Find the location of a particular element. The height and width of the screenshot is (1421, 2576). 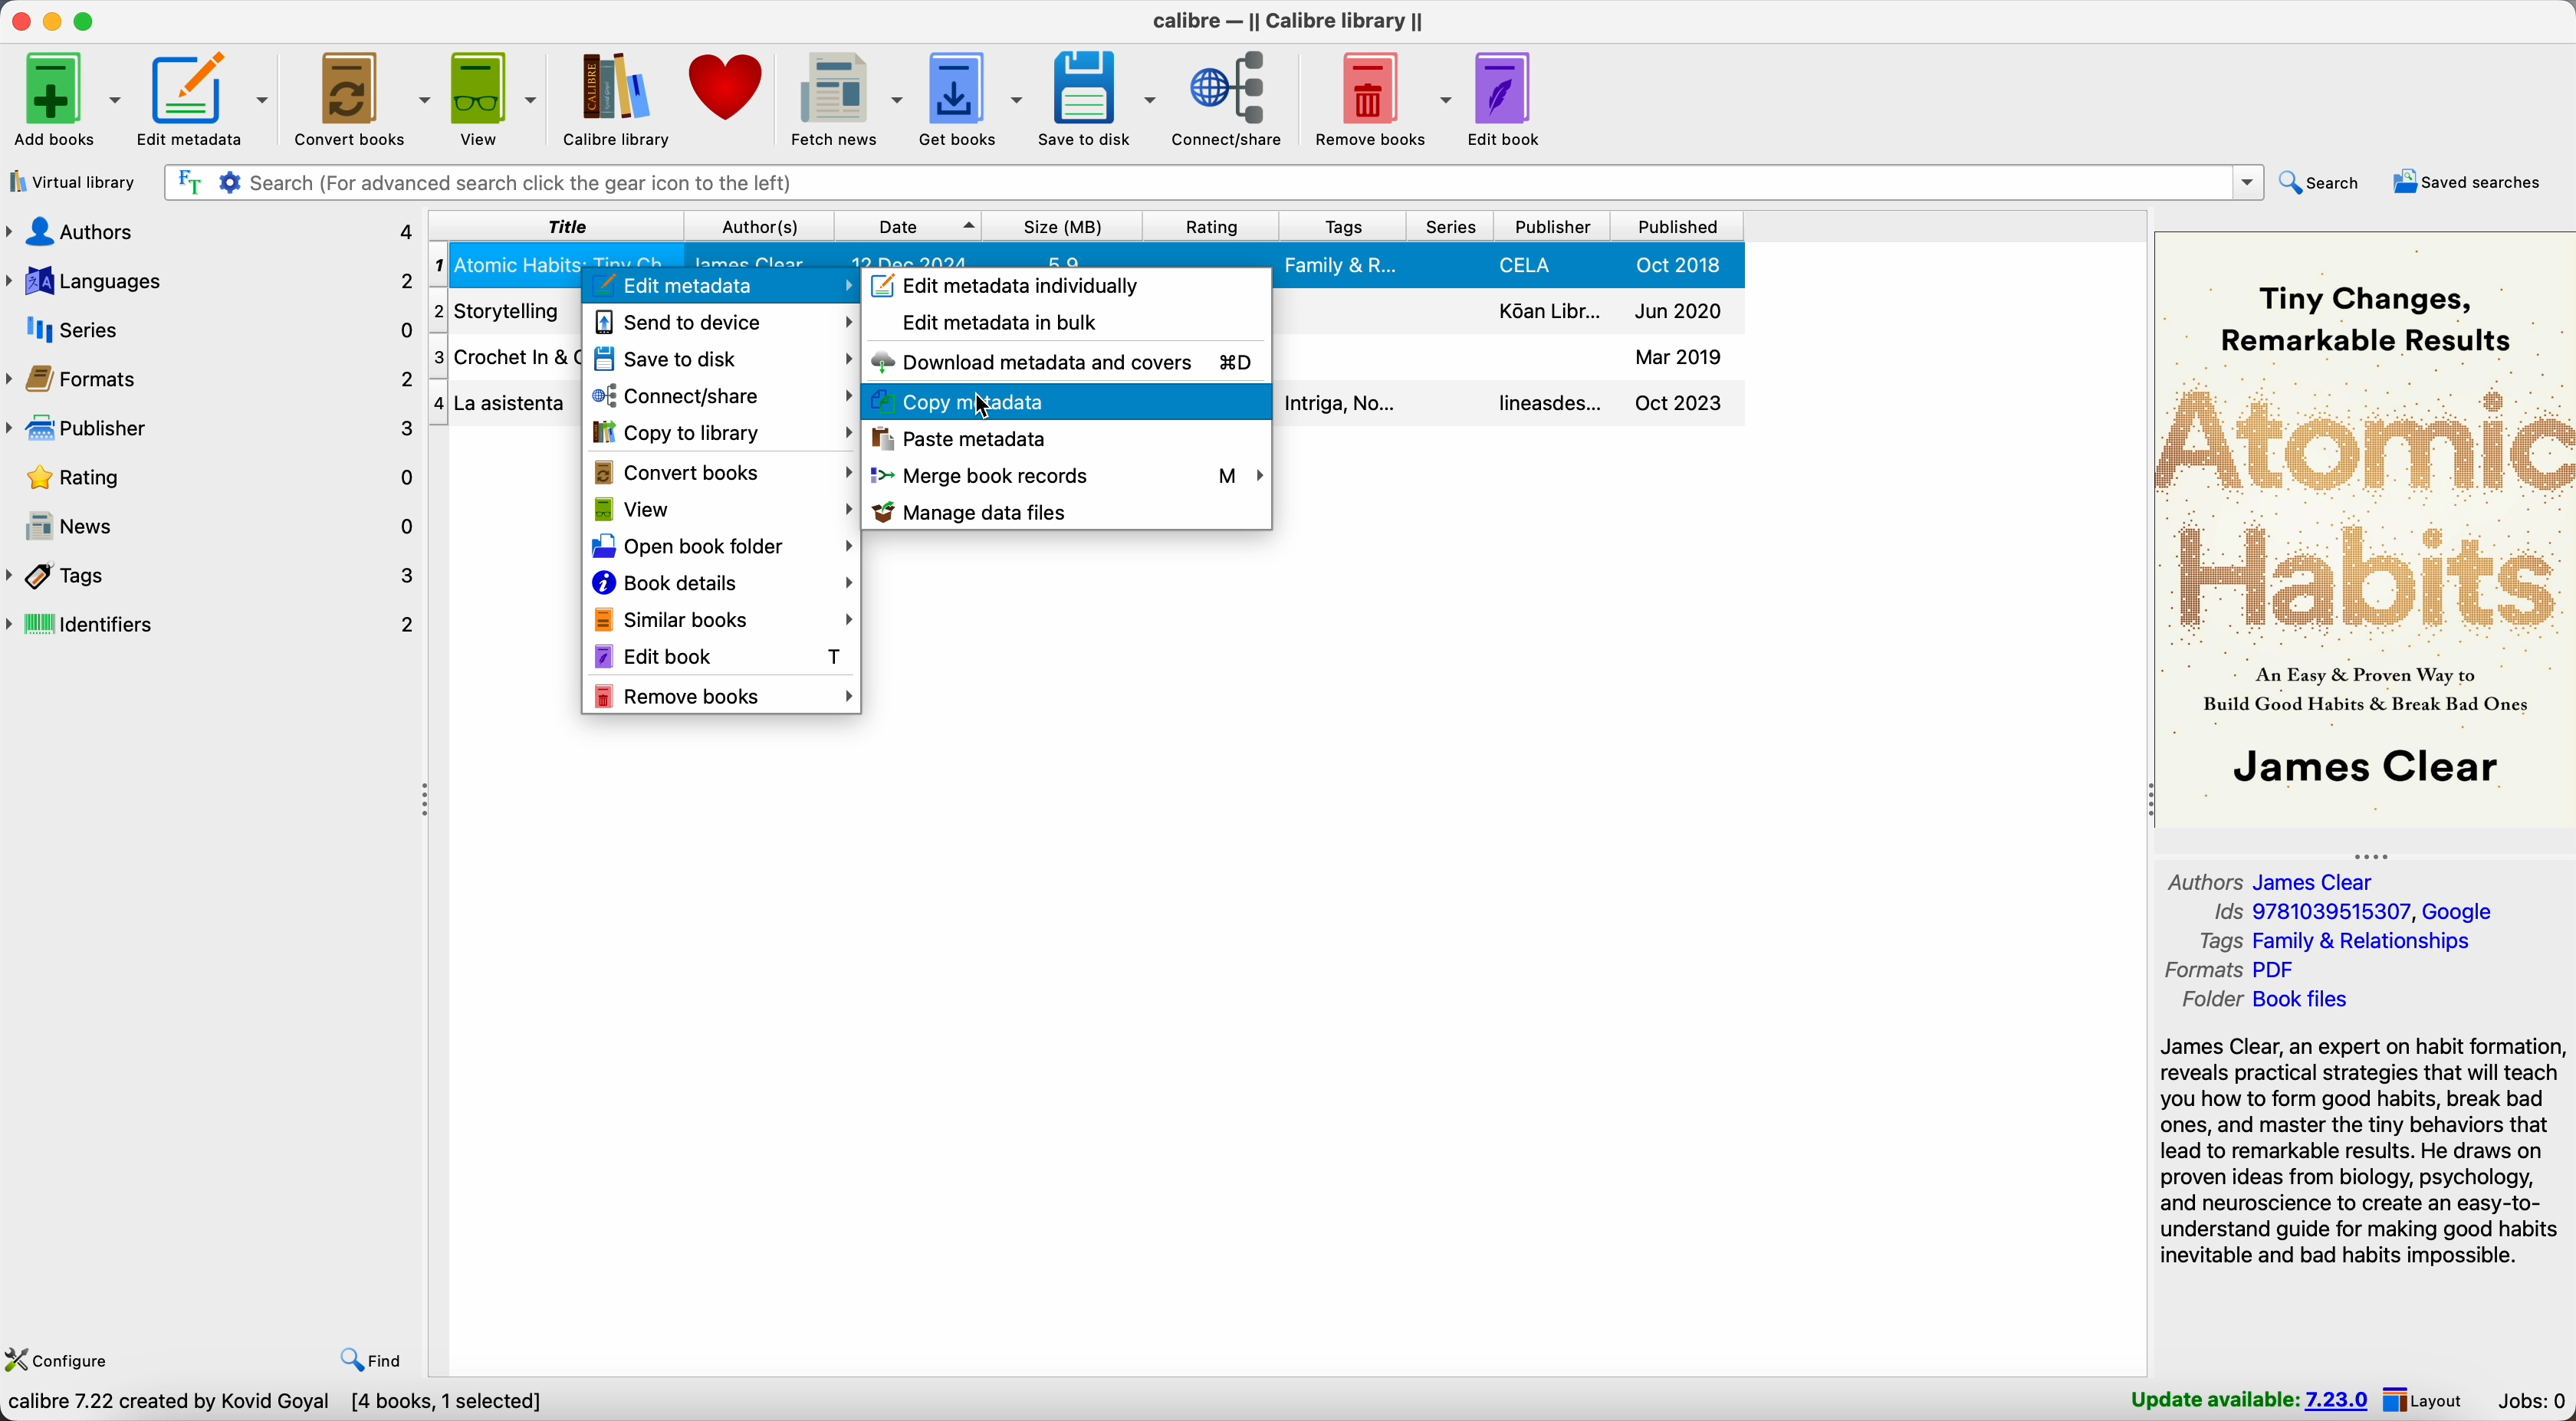

virtual library is located at coordinates (72, 183).